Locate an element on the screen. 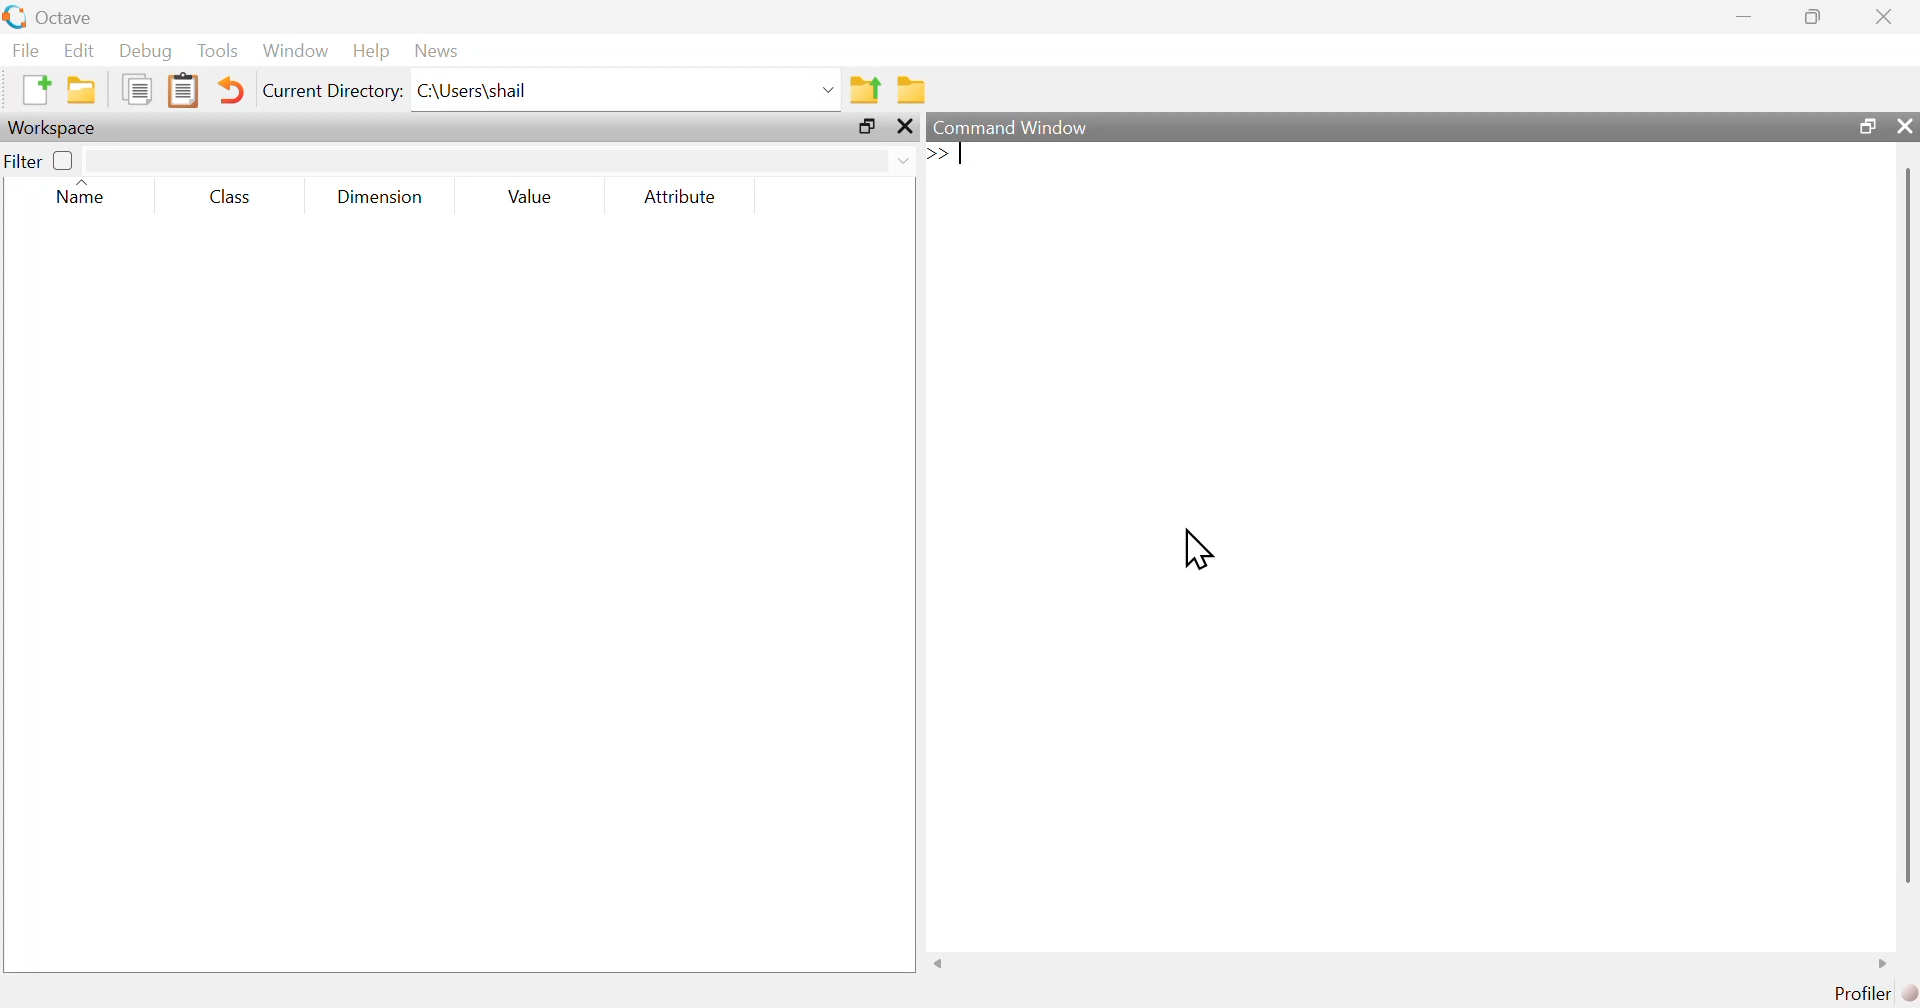 The width and height of the screenshot is (1920, 1008). Name is located at coordinates (83, 191).